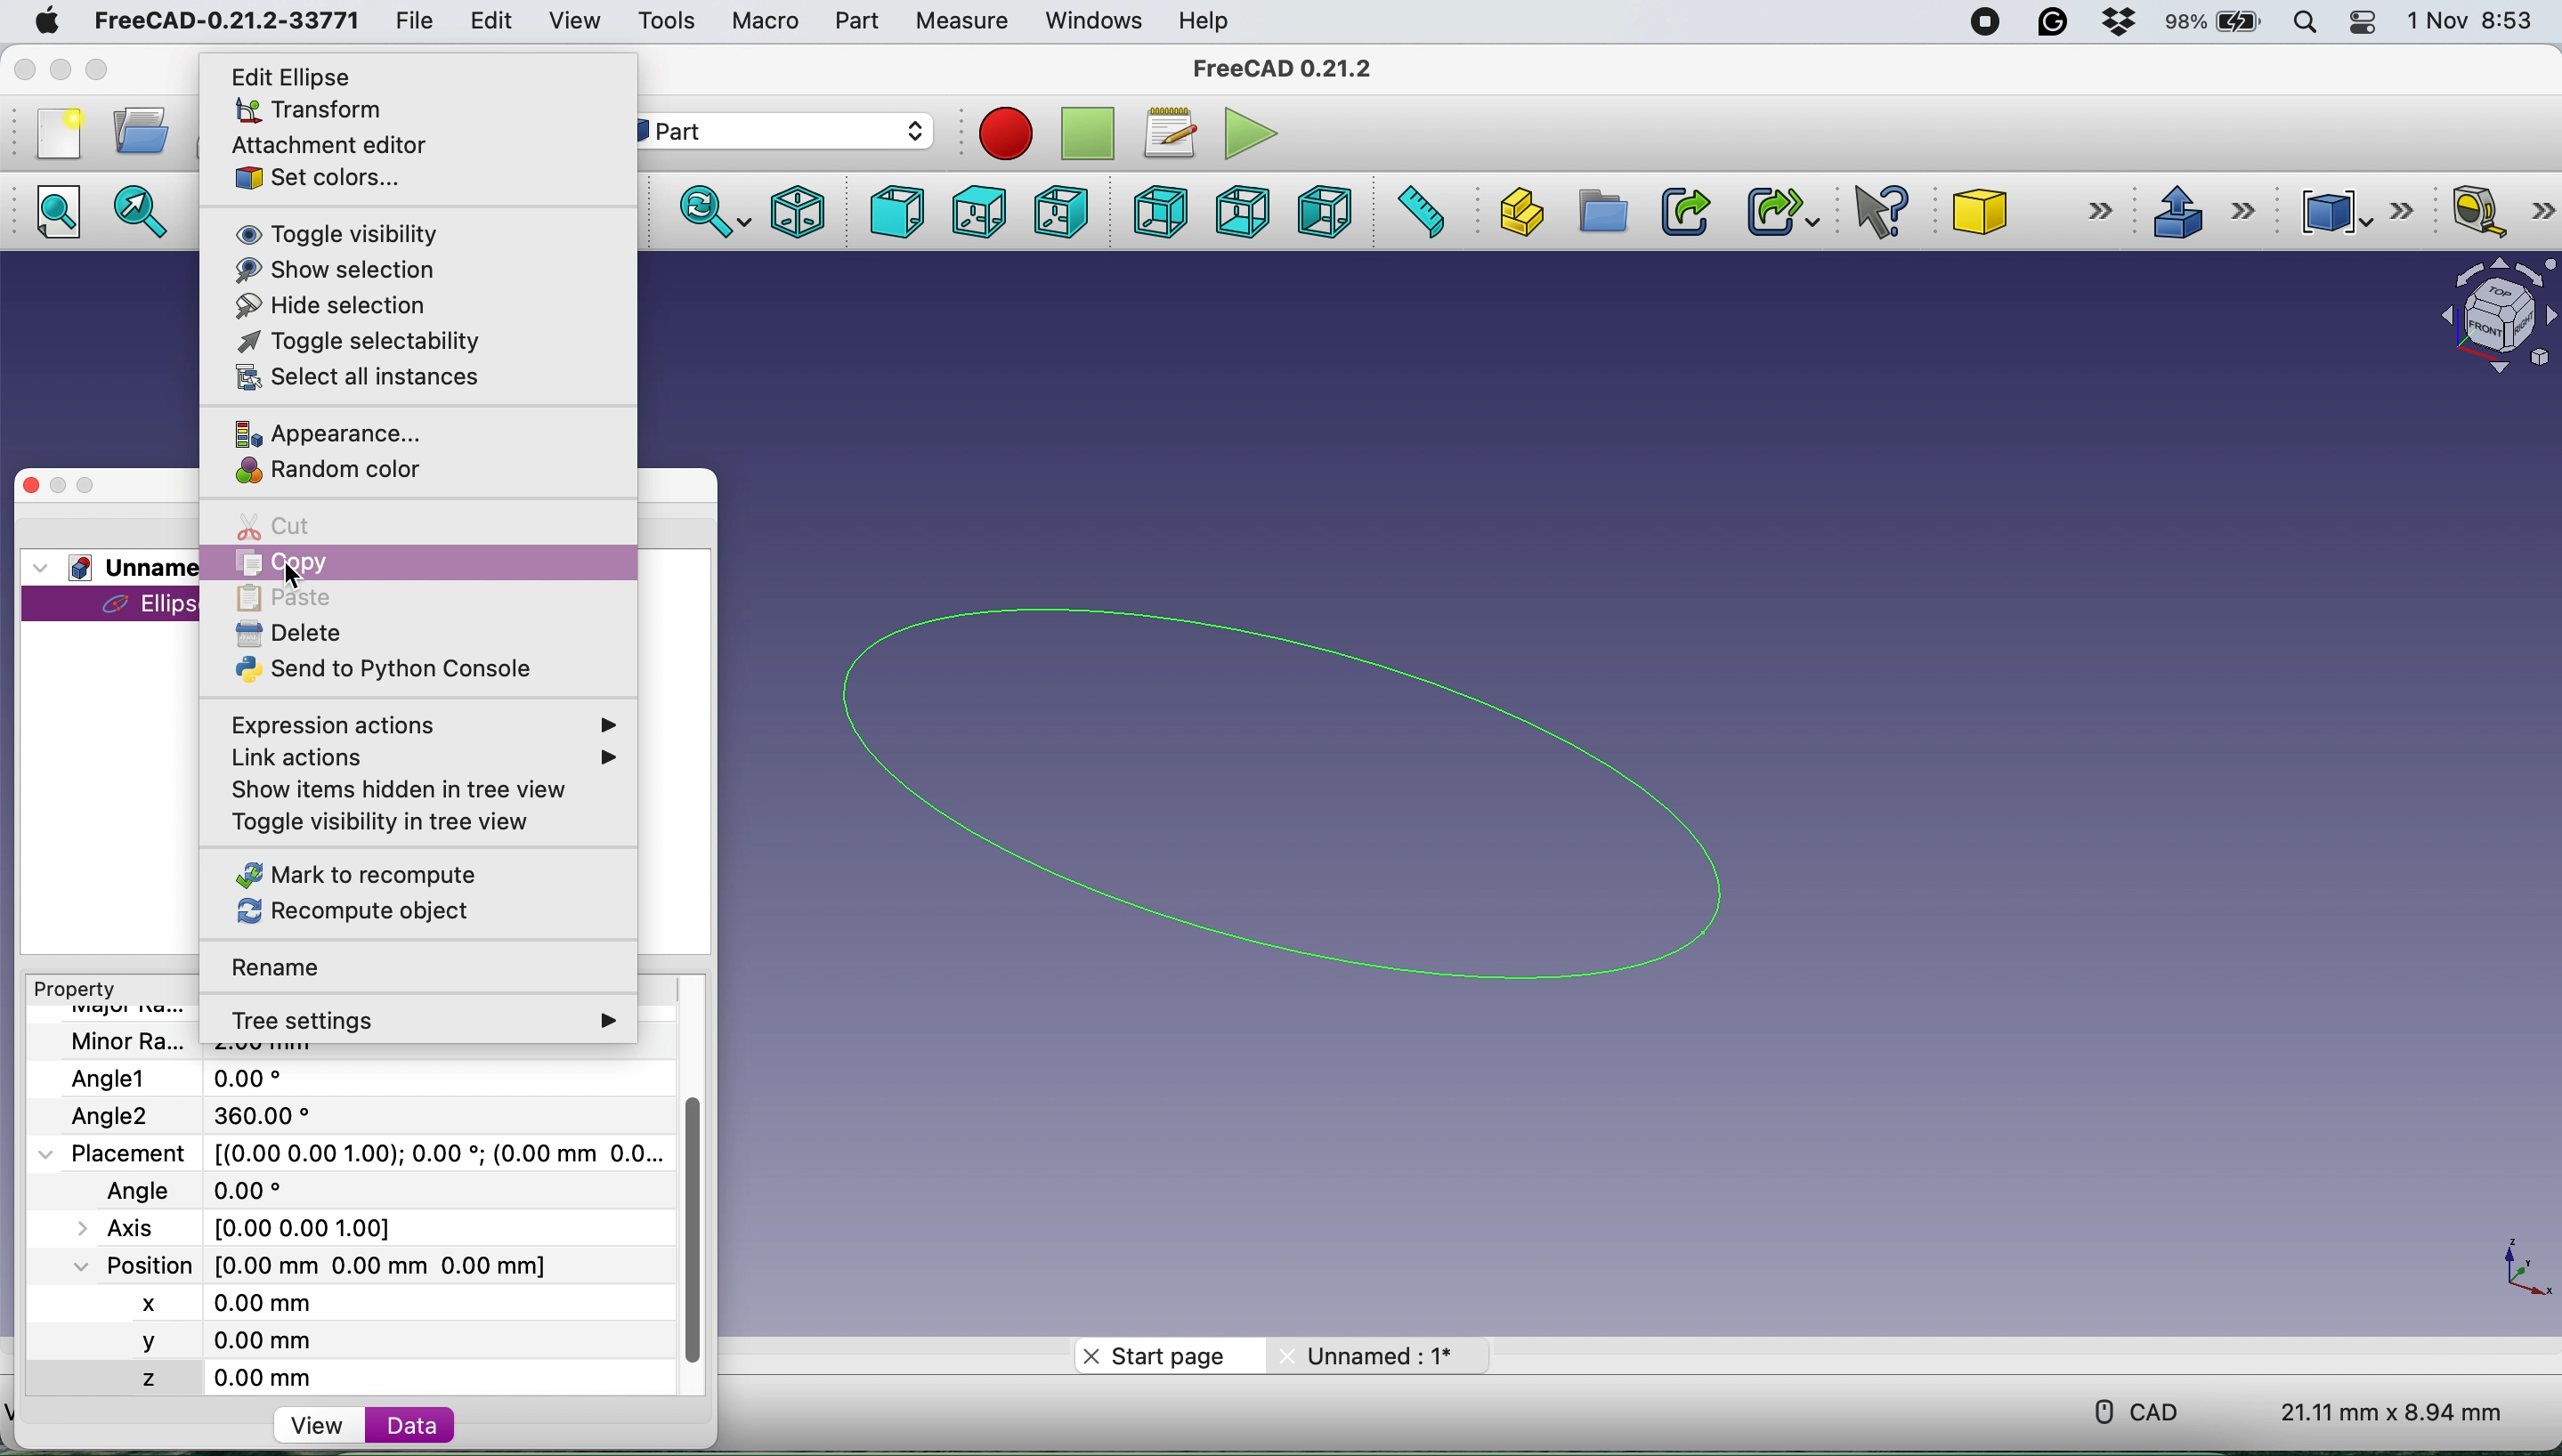 The height and width of the screenshot is (1456, 2562). What do you see at coordinates (2473, 22) in the screenshot?
I see `date and time` at bounding box center [2473, 22].